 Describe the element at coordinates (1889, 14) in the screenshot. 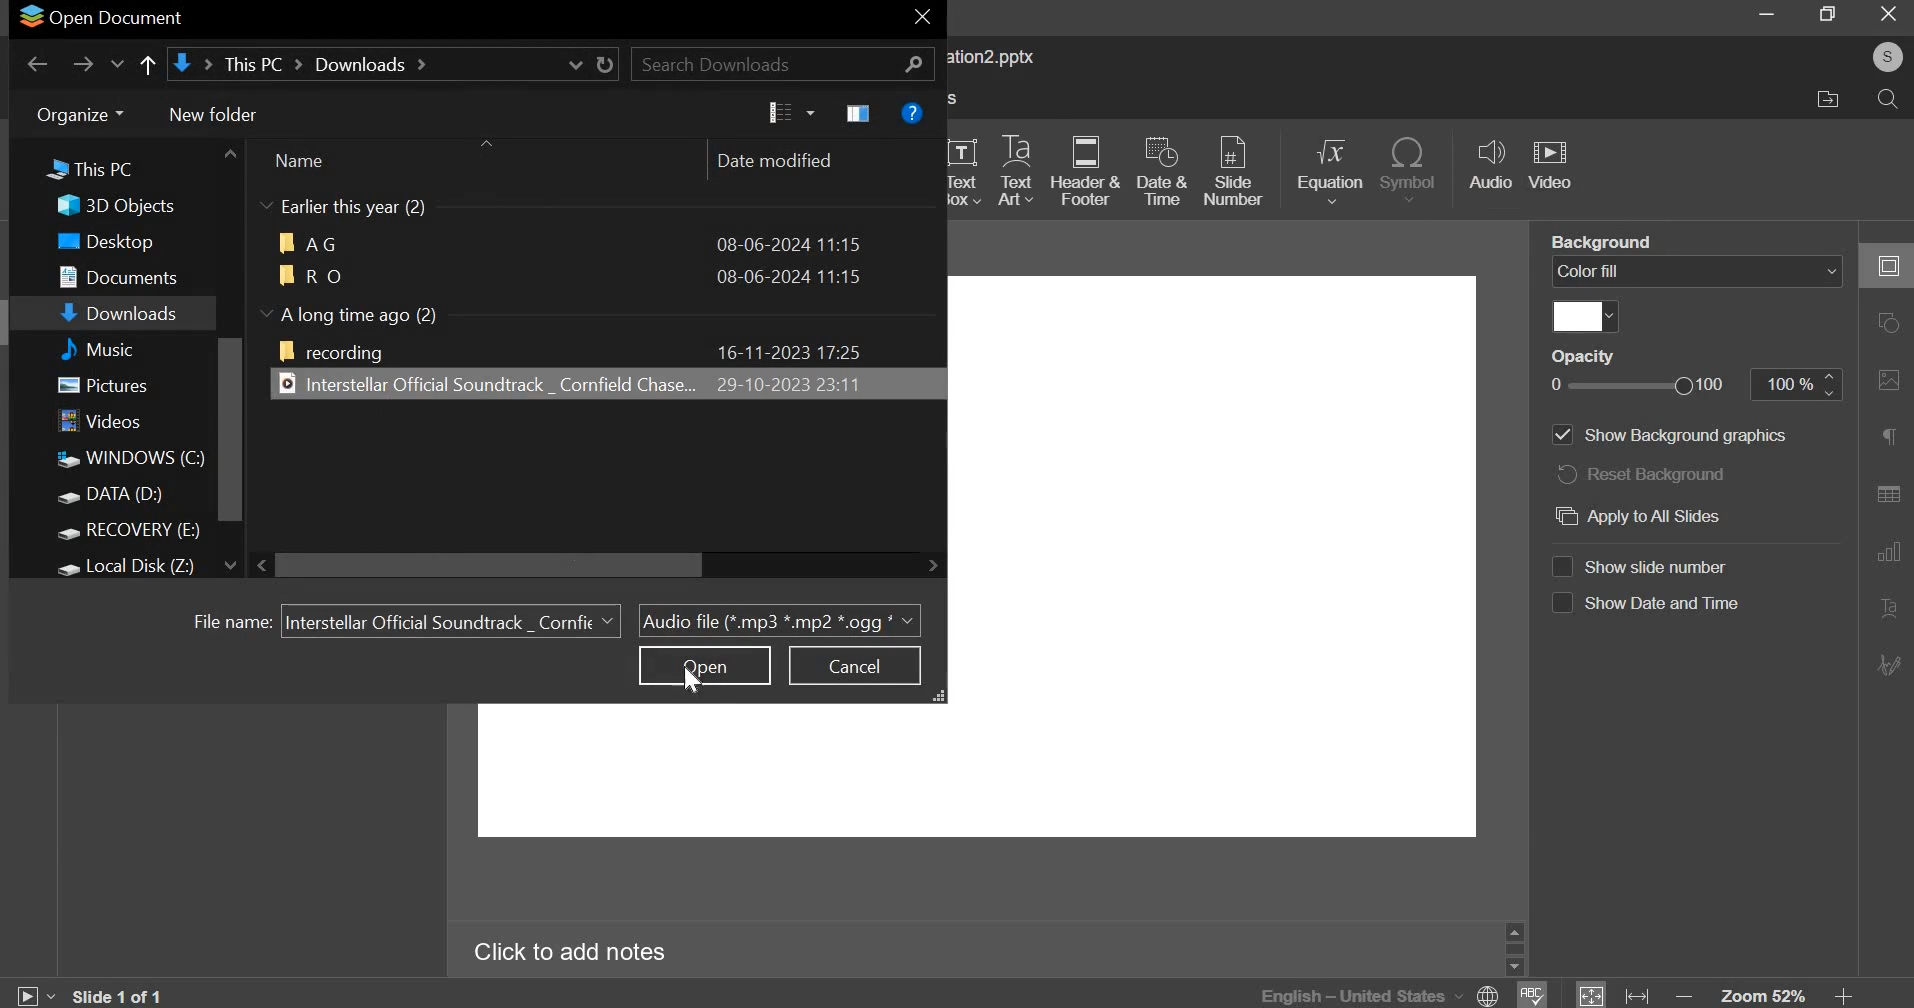

I see `exit` at that location.